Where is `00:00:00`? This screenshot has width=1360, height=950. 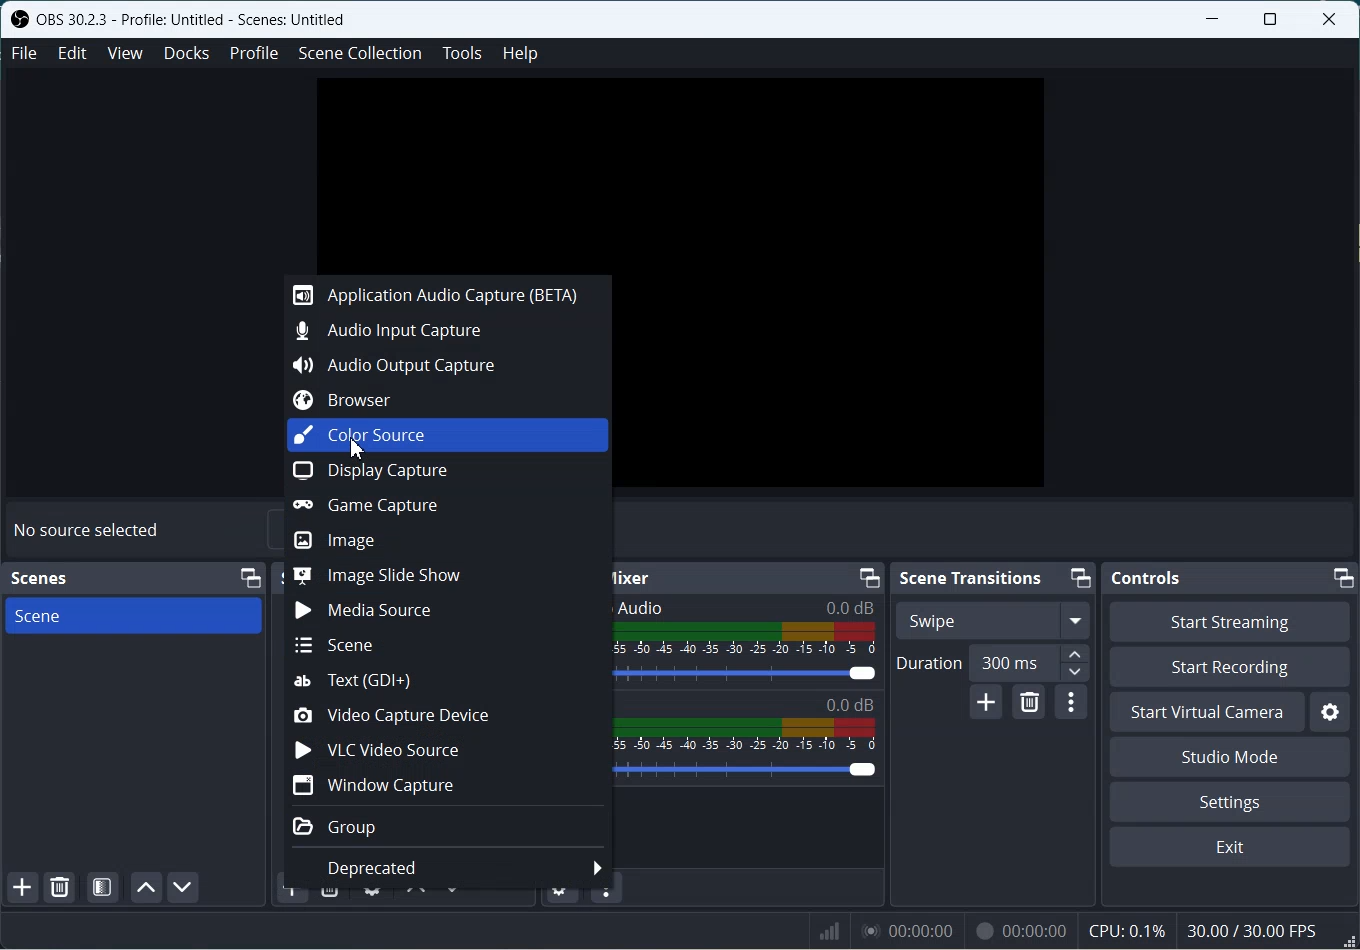
00:00:00 is located at coordinates (910, 928).